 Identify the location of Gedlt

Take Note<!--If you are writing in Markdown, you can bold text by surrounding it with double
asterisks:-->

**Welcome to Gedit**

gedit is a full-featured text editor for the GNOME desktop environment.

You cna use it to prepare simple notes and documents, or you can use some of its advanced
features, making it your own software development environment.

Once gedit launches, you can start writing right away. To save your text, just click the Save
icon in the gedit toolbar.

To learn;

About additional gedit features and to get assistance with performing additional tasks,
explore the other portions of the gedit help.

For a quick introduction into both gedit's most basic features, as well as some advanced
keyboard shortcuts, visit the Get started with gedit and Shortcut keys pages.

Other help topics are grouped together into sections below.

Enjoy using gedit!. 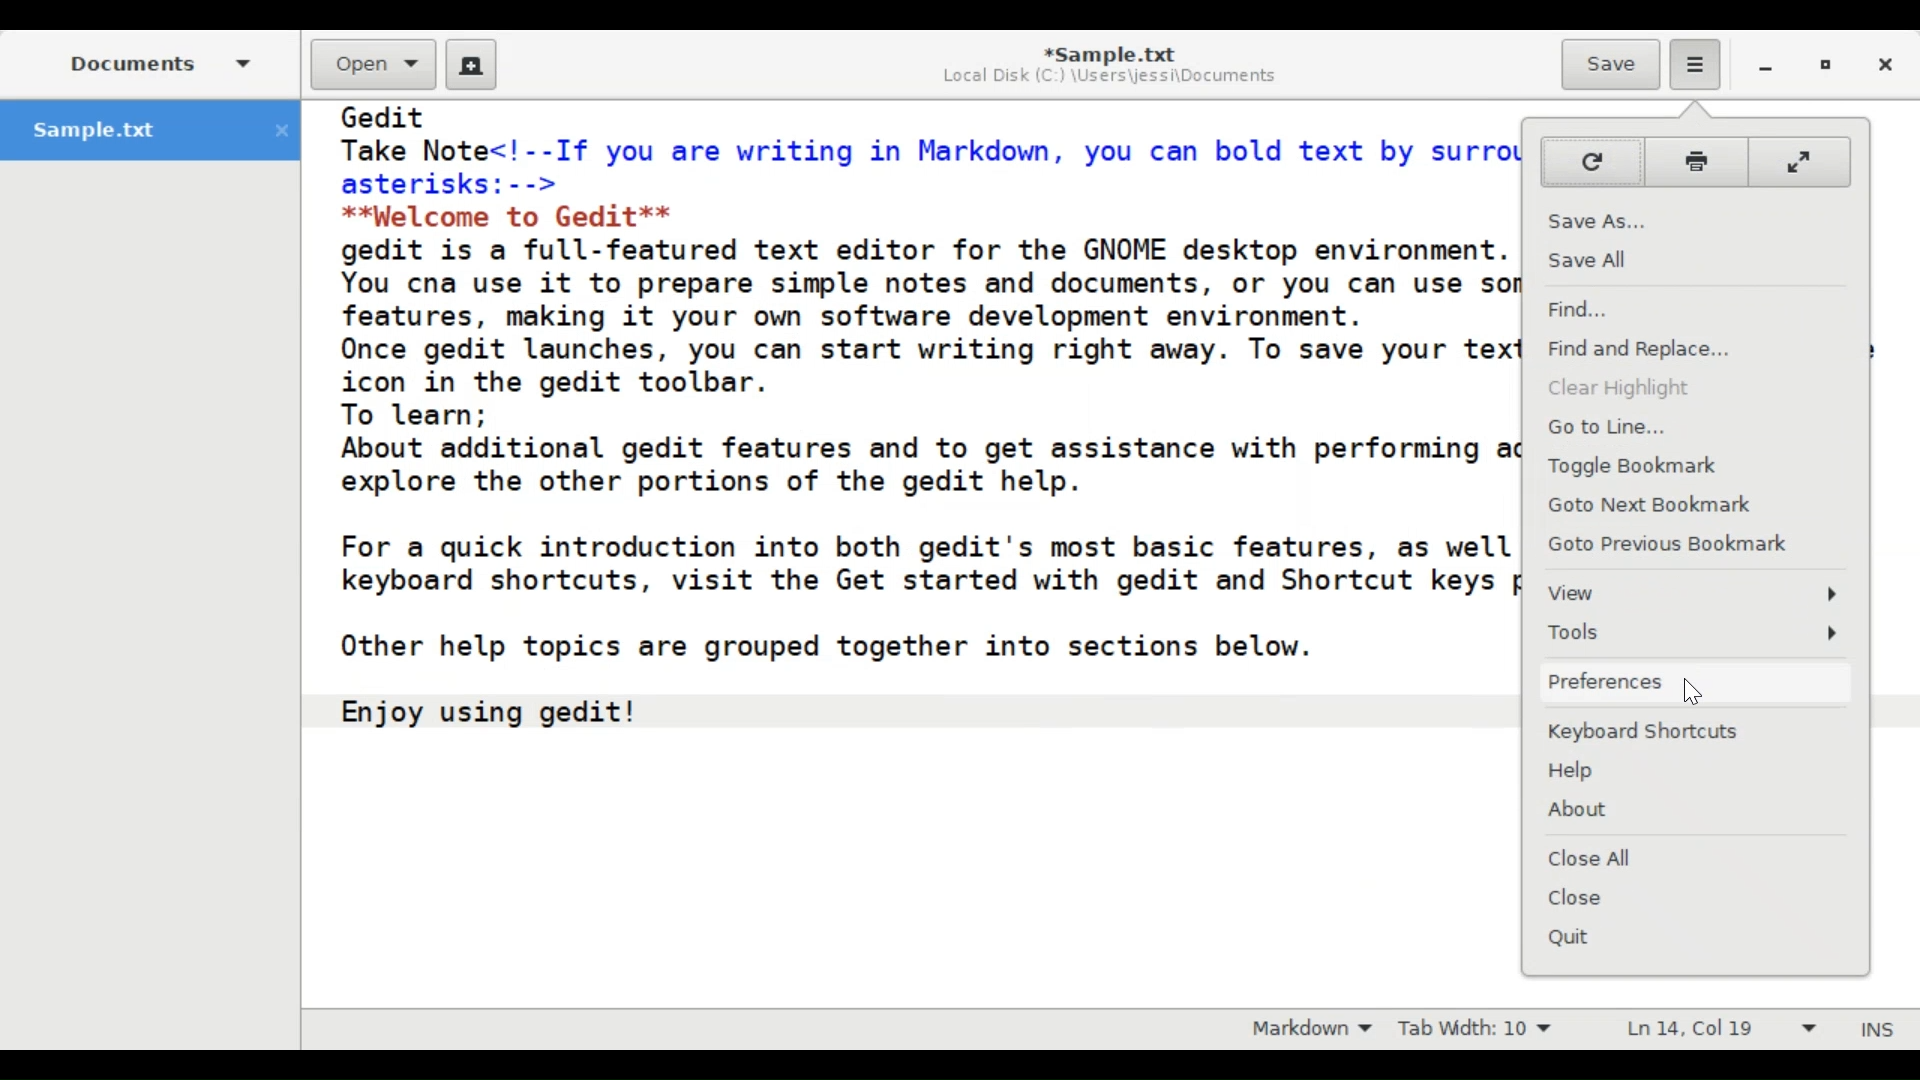
(918, 450).